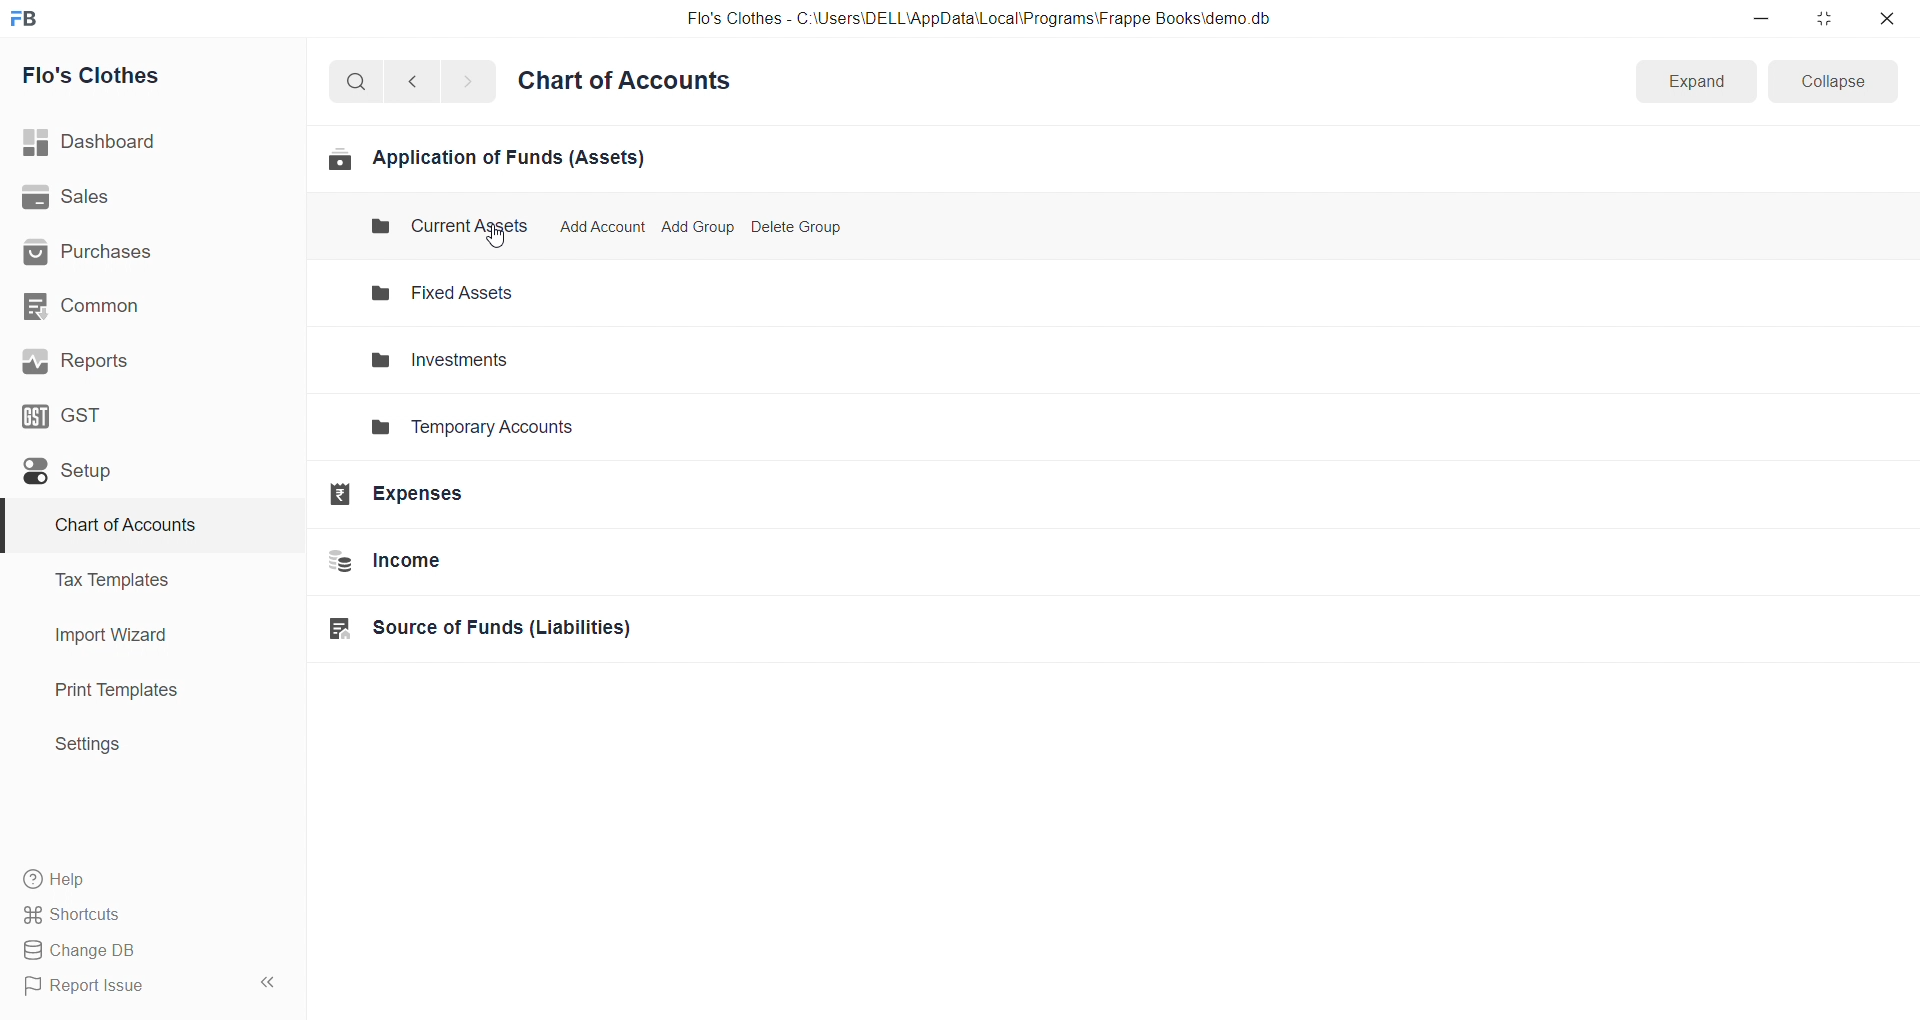  I want to click on Purchases, so click(143, 253).